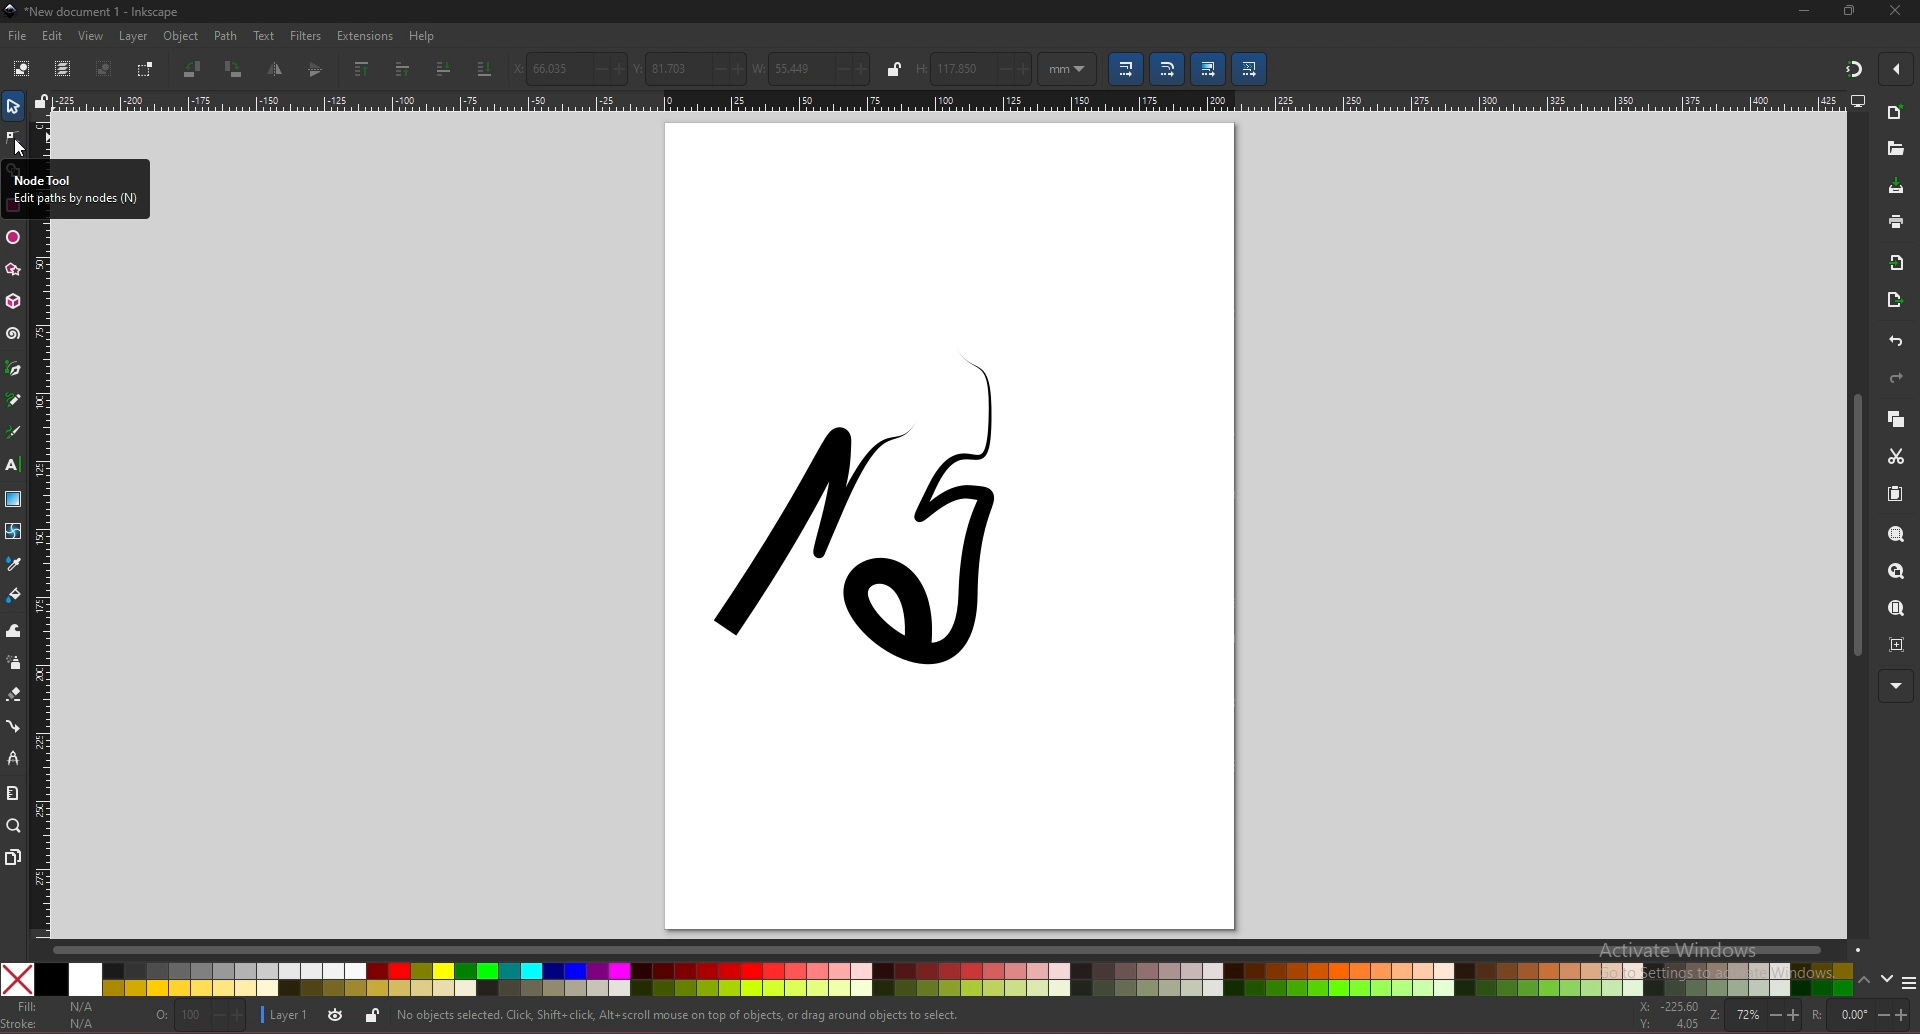  What do you see at coordinates (14, 726) in the screenshot?
I see `connector` at bounding box center [14, 726].